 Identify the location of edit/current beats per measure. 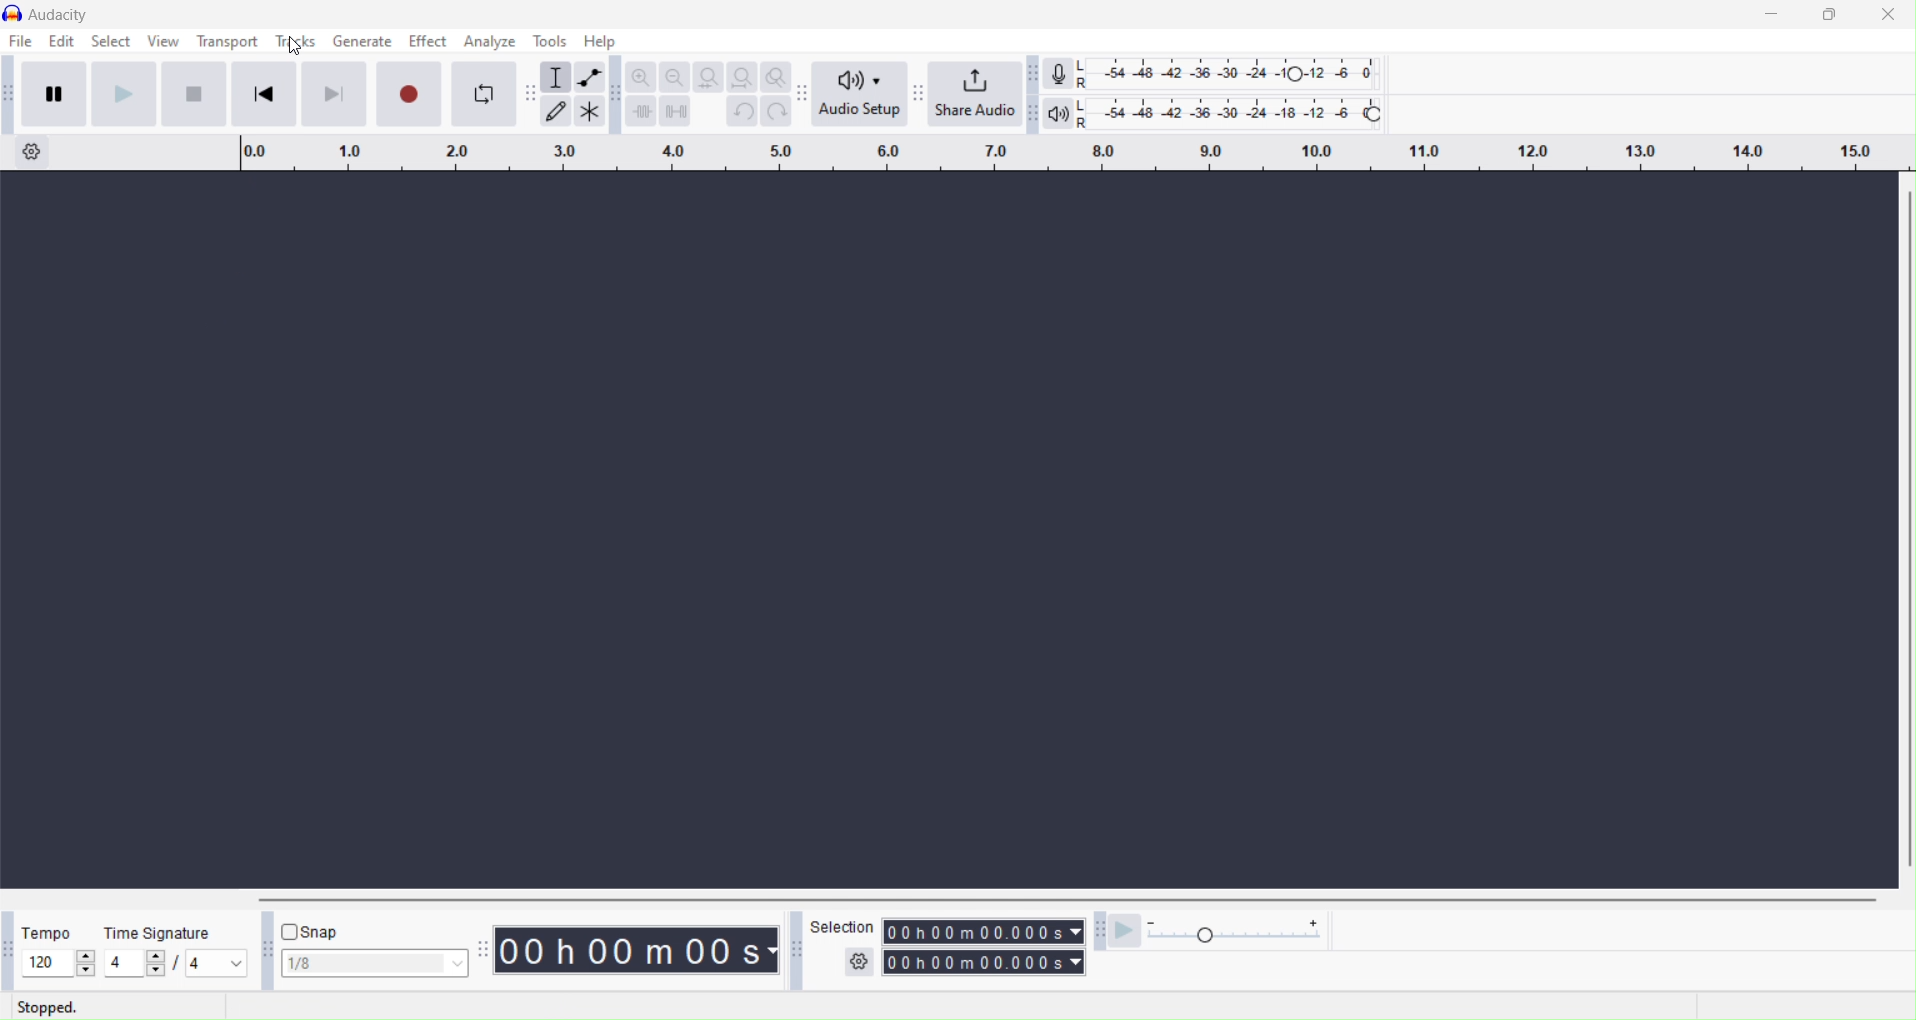
(120, 962).